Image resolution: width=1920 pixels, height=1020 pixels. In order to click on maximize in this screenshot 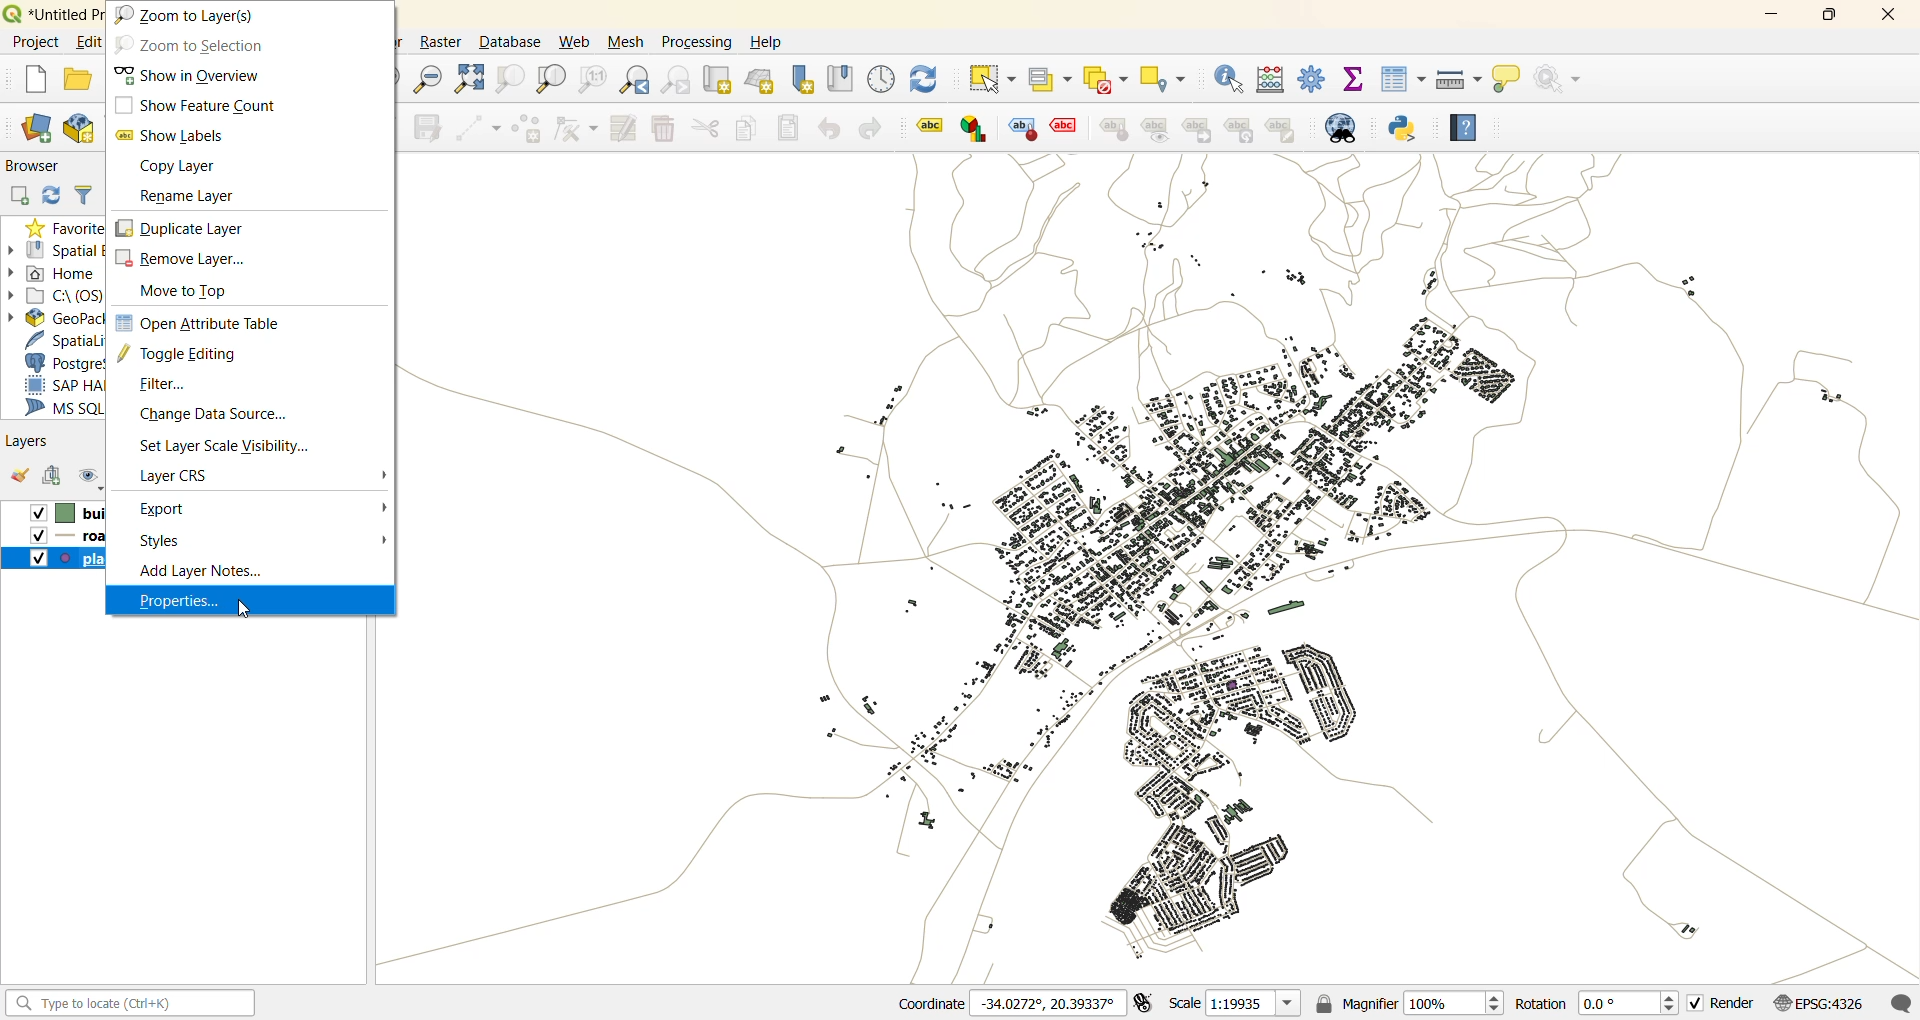, I will do `click(1829, 17)`.